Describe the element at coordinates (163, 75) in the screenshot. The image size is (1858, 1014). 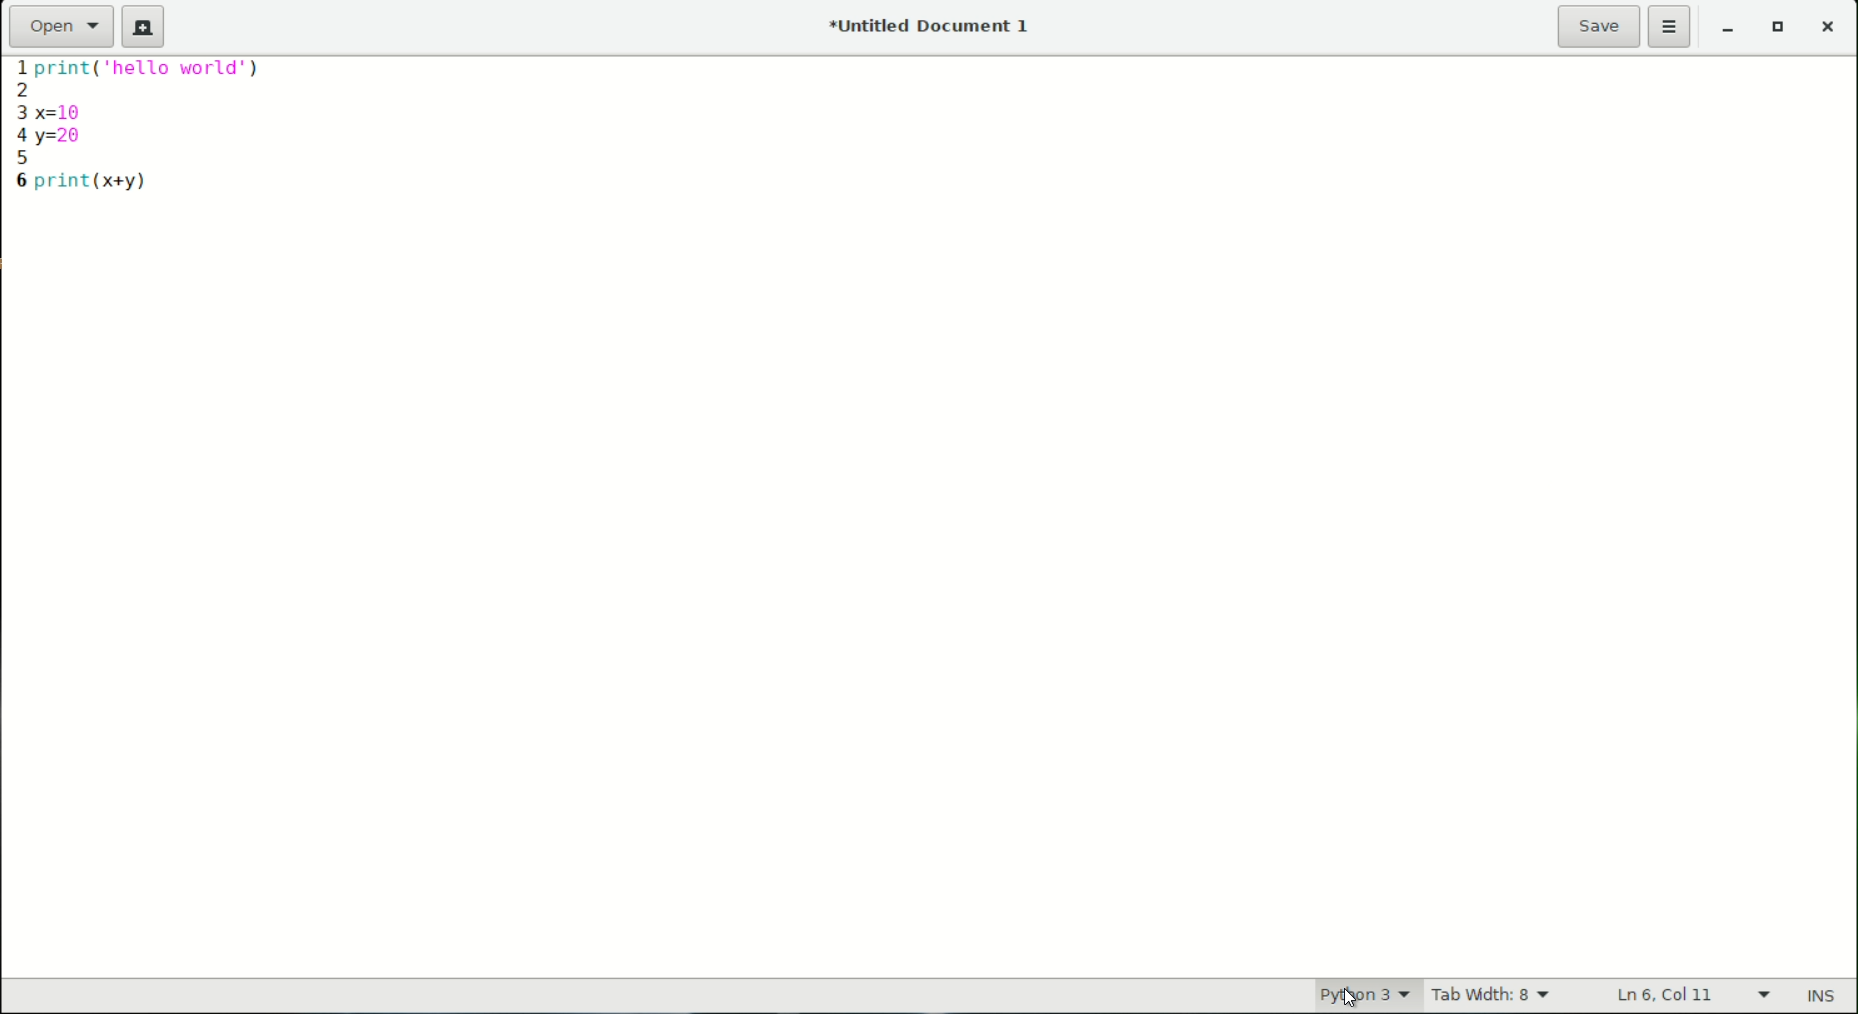
I see `text` at that location.